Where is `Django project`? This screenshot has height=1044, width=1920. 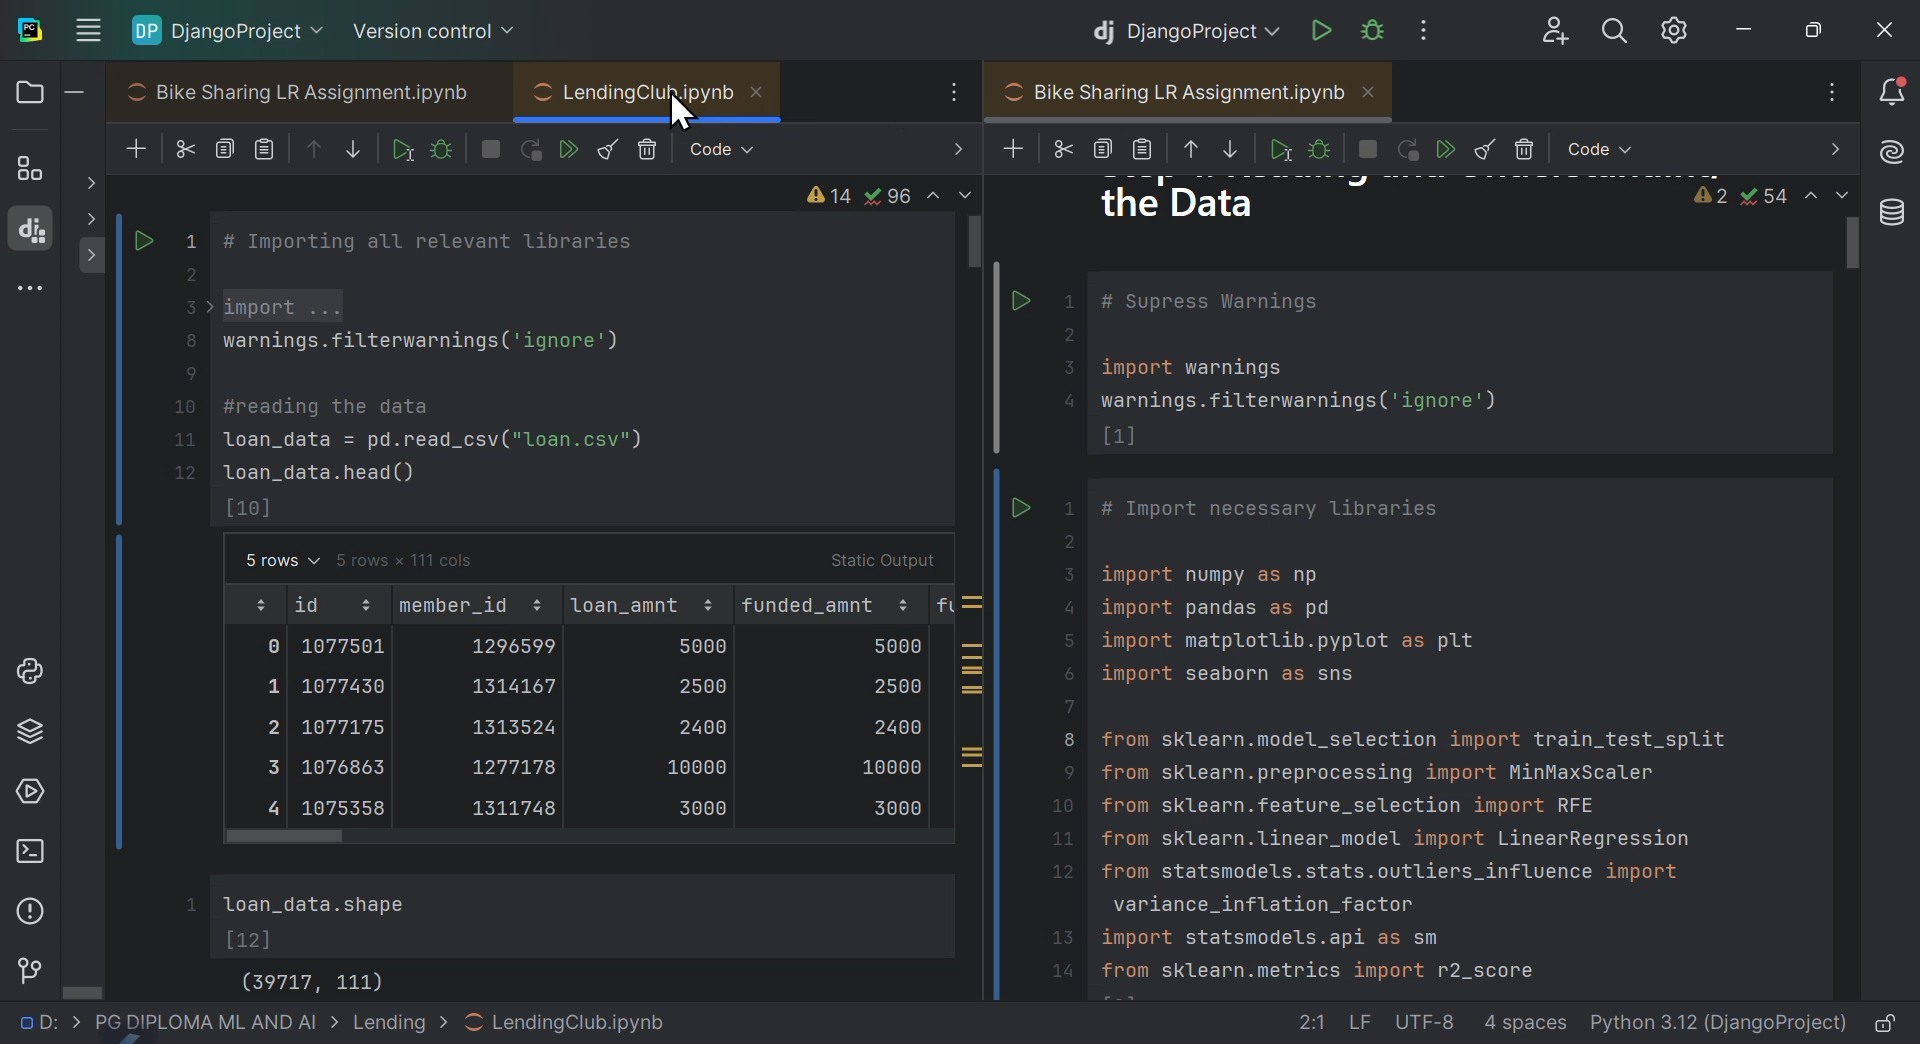
Django project is located at coordinates (1184, 26).